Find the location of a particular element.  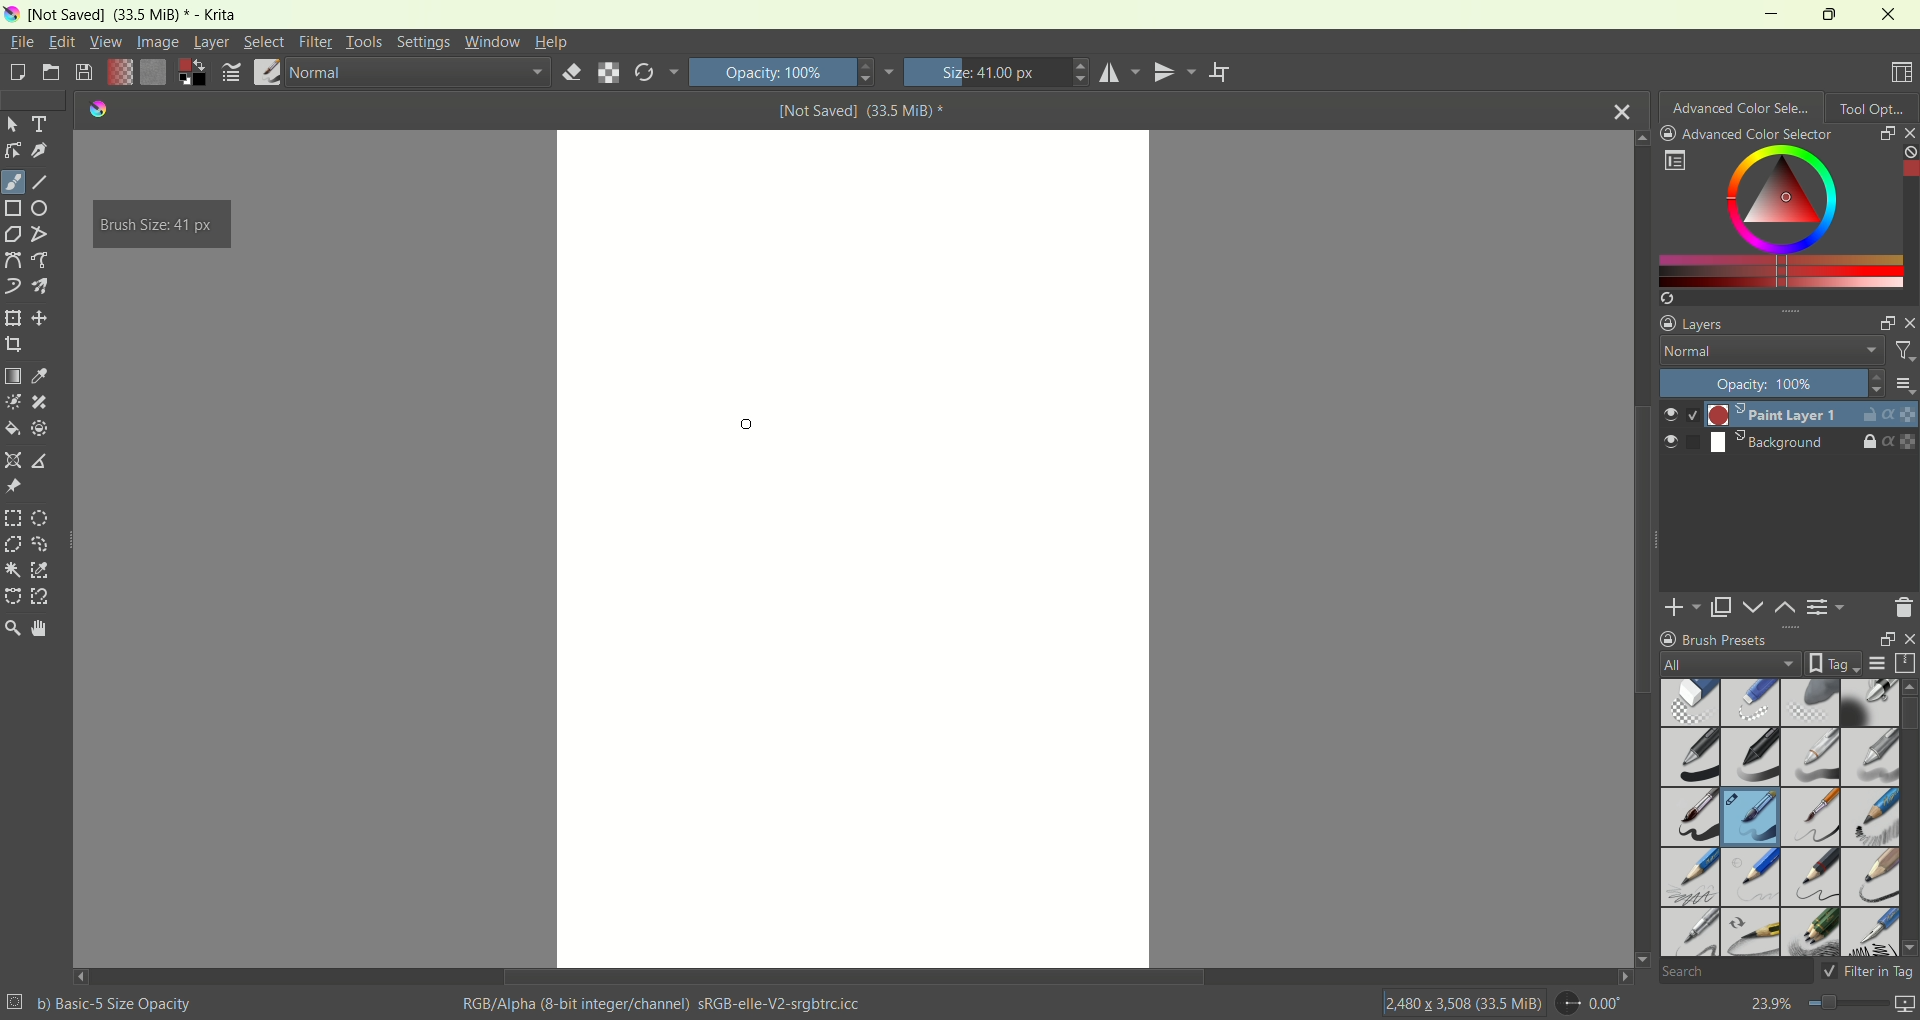

edit shapes is located at coordinates (13, 151).